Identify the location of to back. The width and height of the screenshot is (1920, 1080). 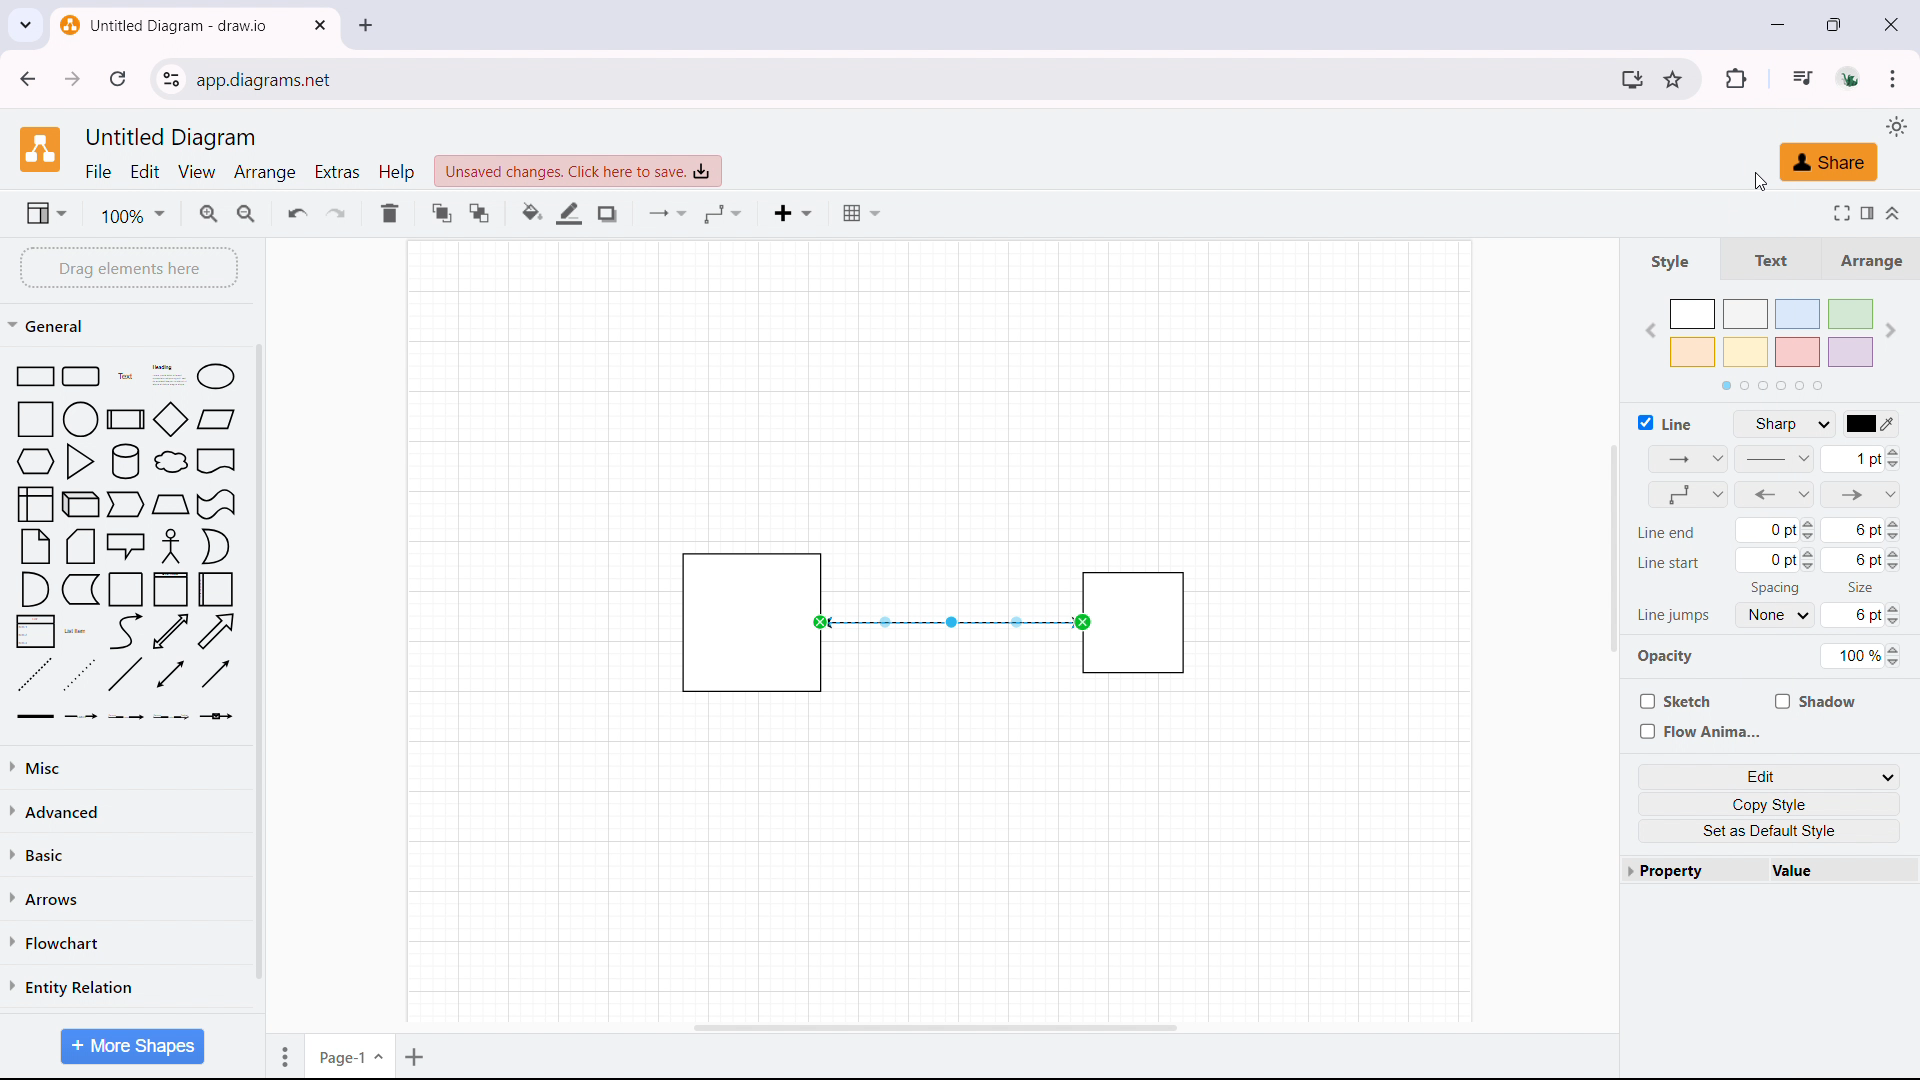
(479, 213).